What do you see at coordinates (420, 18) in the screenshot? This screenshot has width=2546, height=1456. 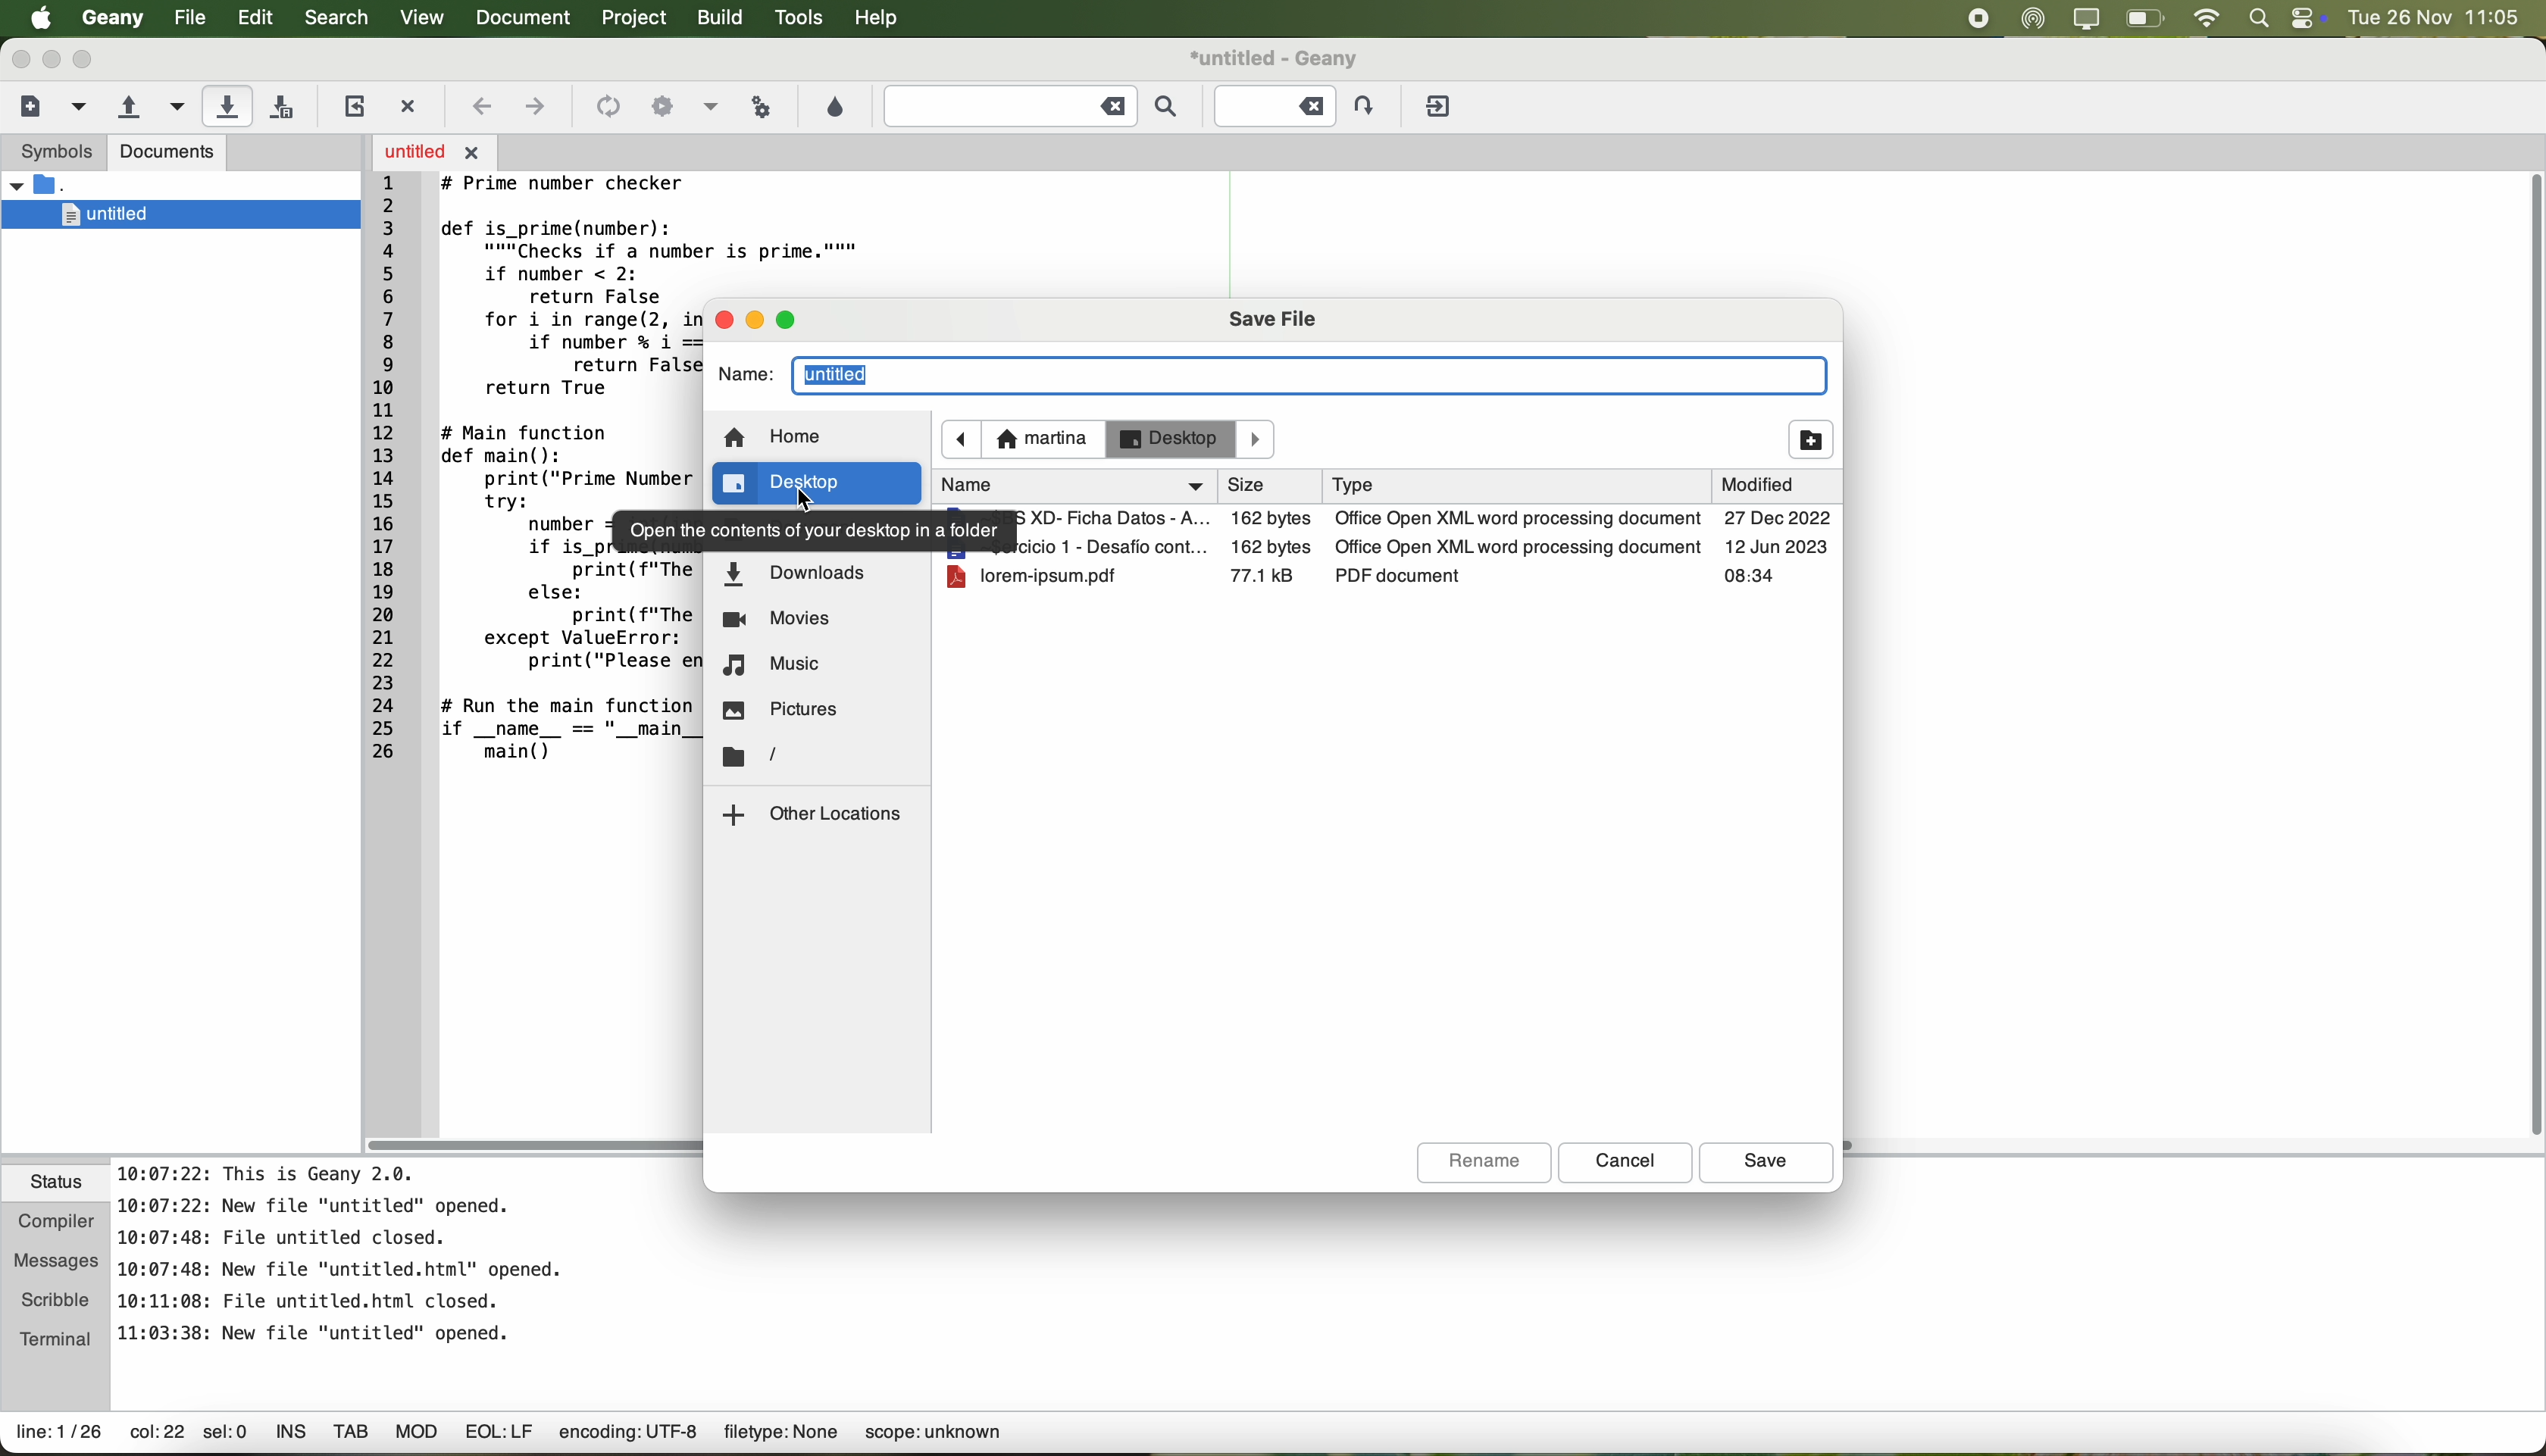 I see `view` at bounding box center [420, 18].